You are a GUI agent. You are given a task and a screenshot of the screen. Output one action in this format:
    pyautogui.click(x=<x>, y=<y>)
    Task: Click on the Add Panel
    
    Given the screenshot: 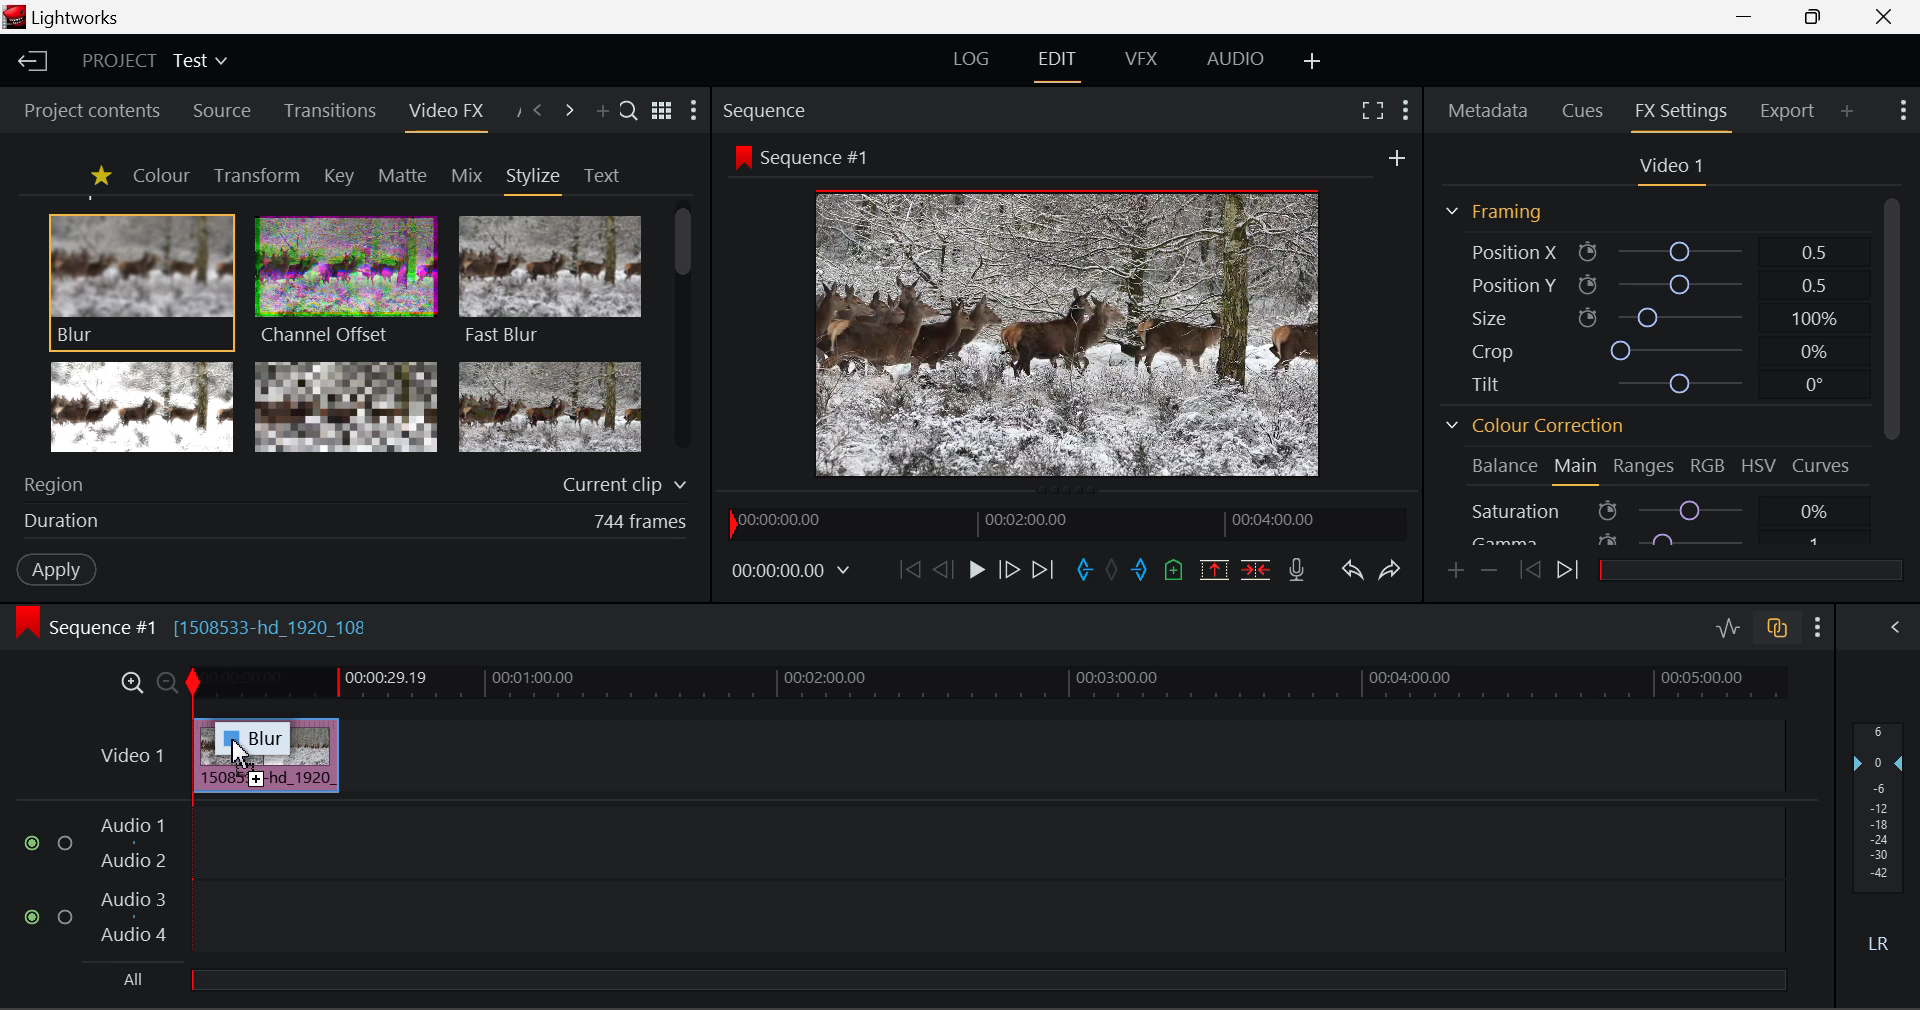 What is the action you would take?
    pyautogui.click(x=1848, y=113)
    